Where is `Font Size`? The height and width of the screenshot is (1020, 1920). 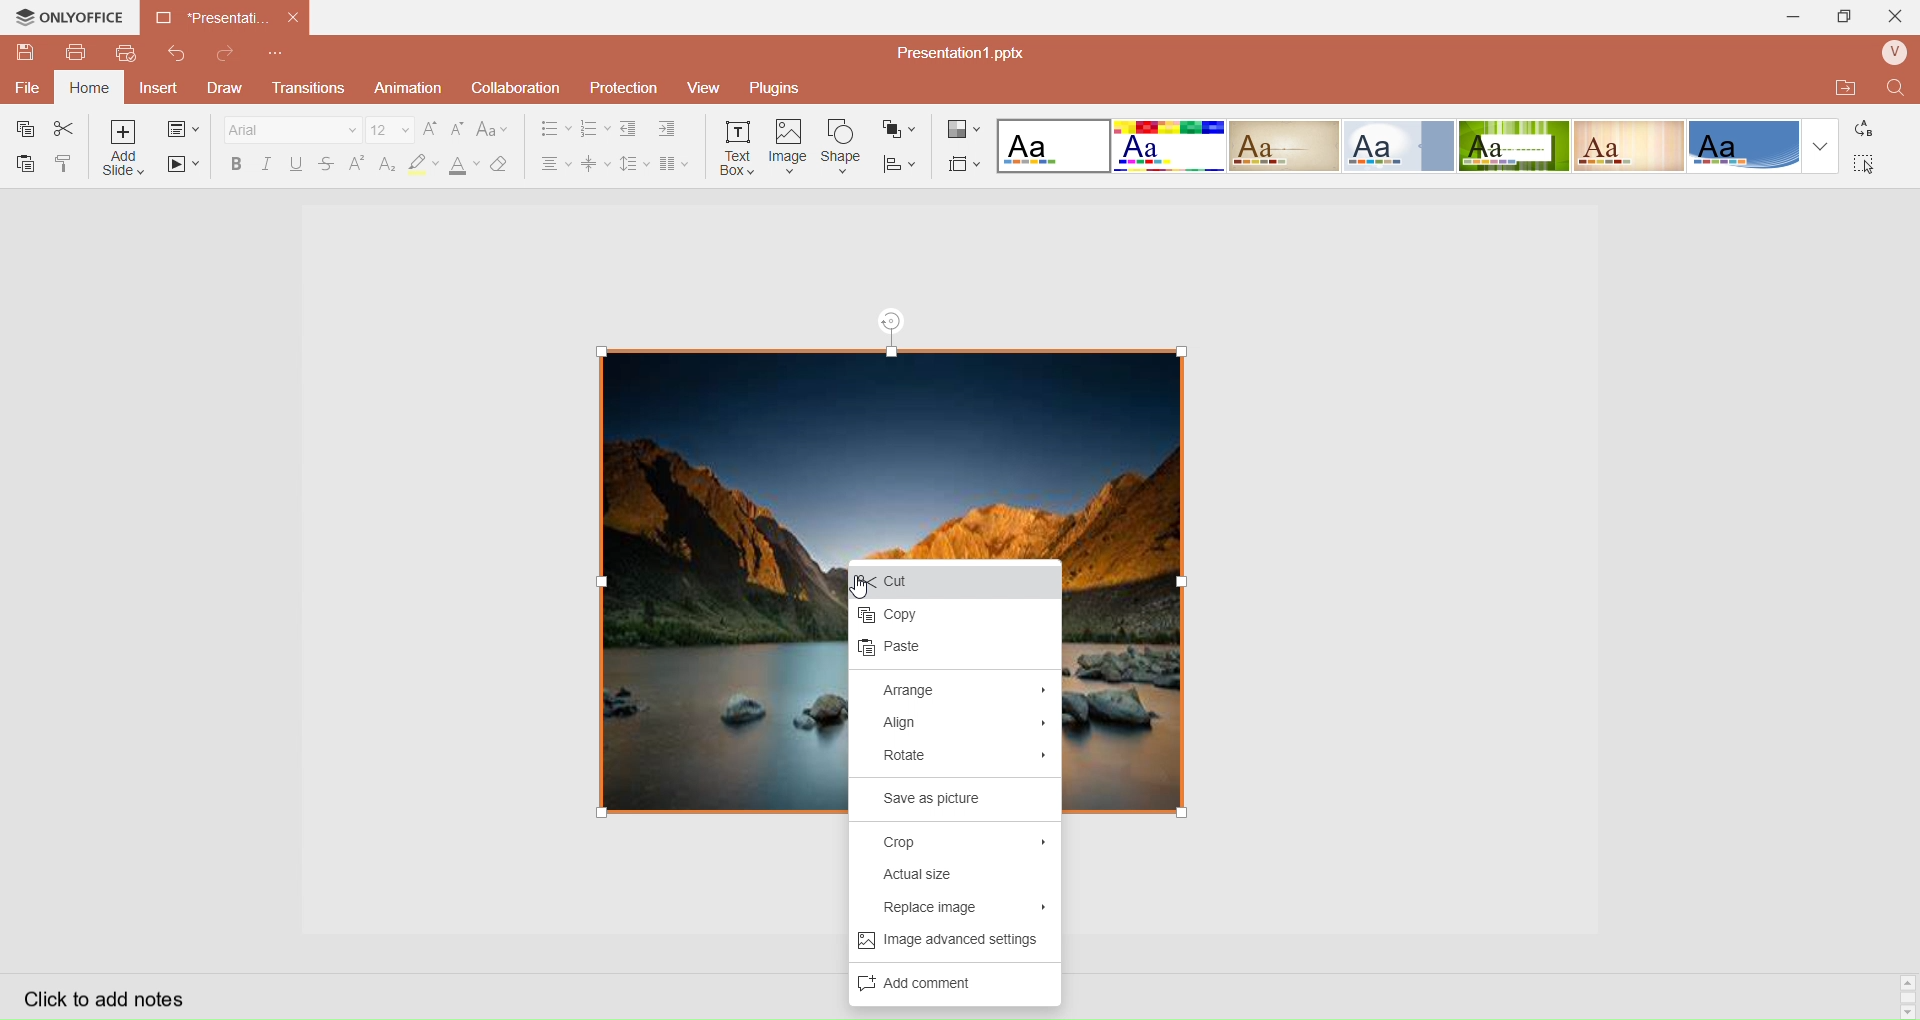 Font Size is located at coordinates (390, 131).